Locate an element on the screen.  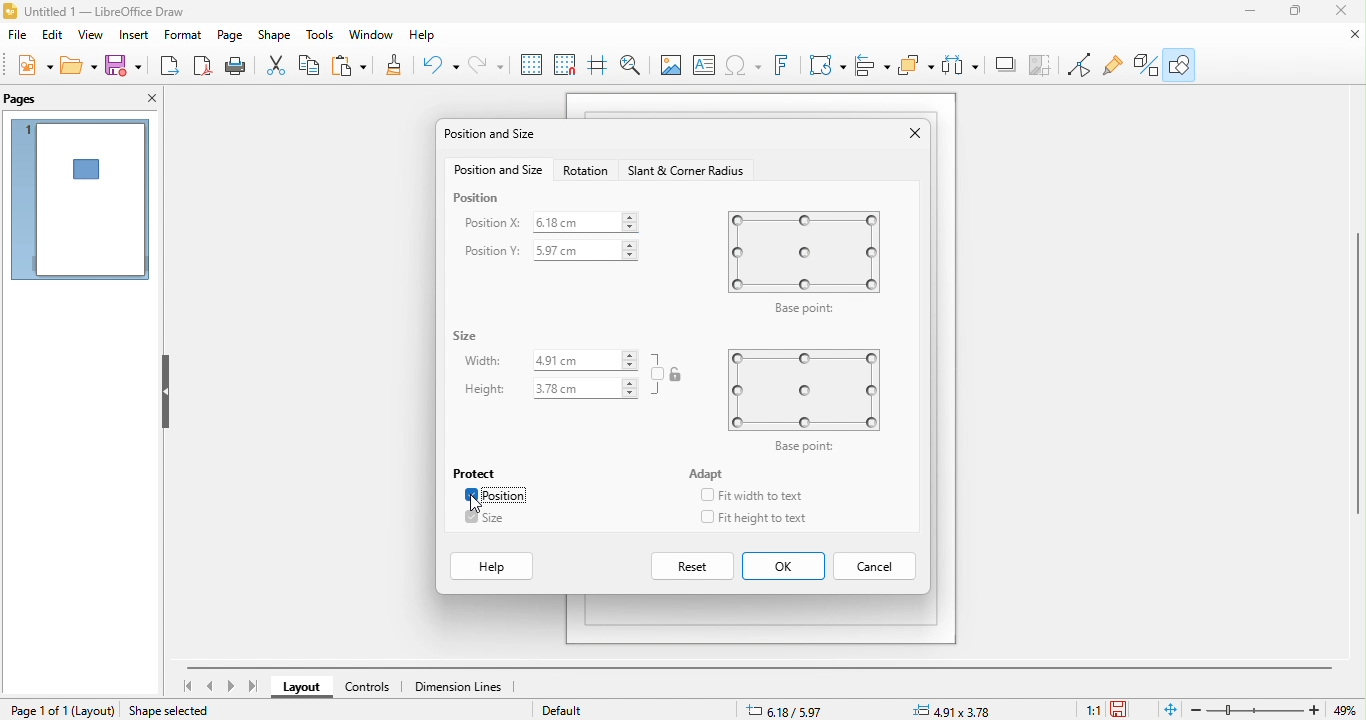
paste is located at coordinates (353, 66).